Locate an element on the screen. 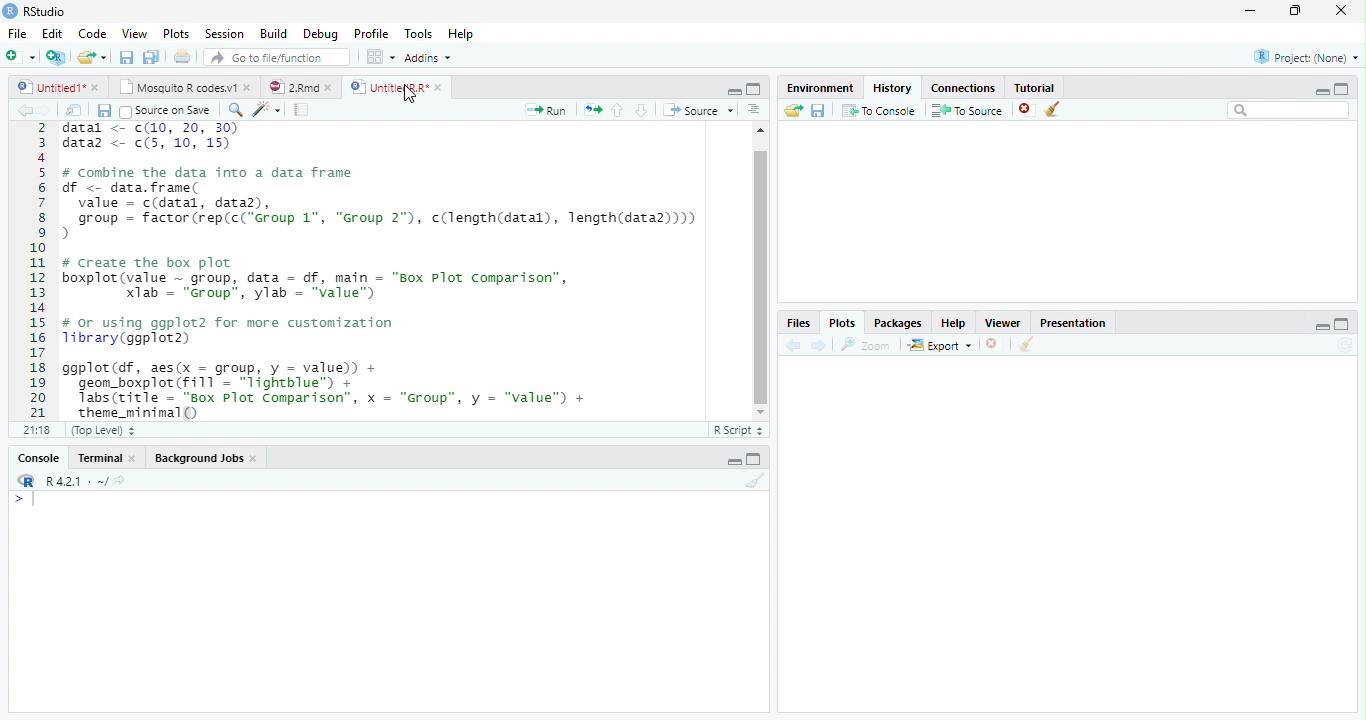  Build is located at coordinates (272, 33).